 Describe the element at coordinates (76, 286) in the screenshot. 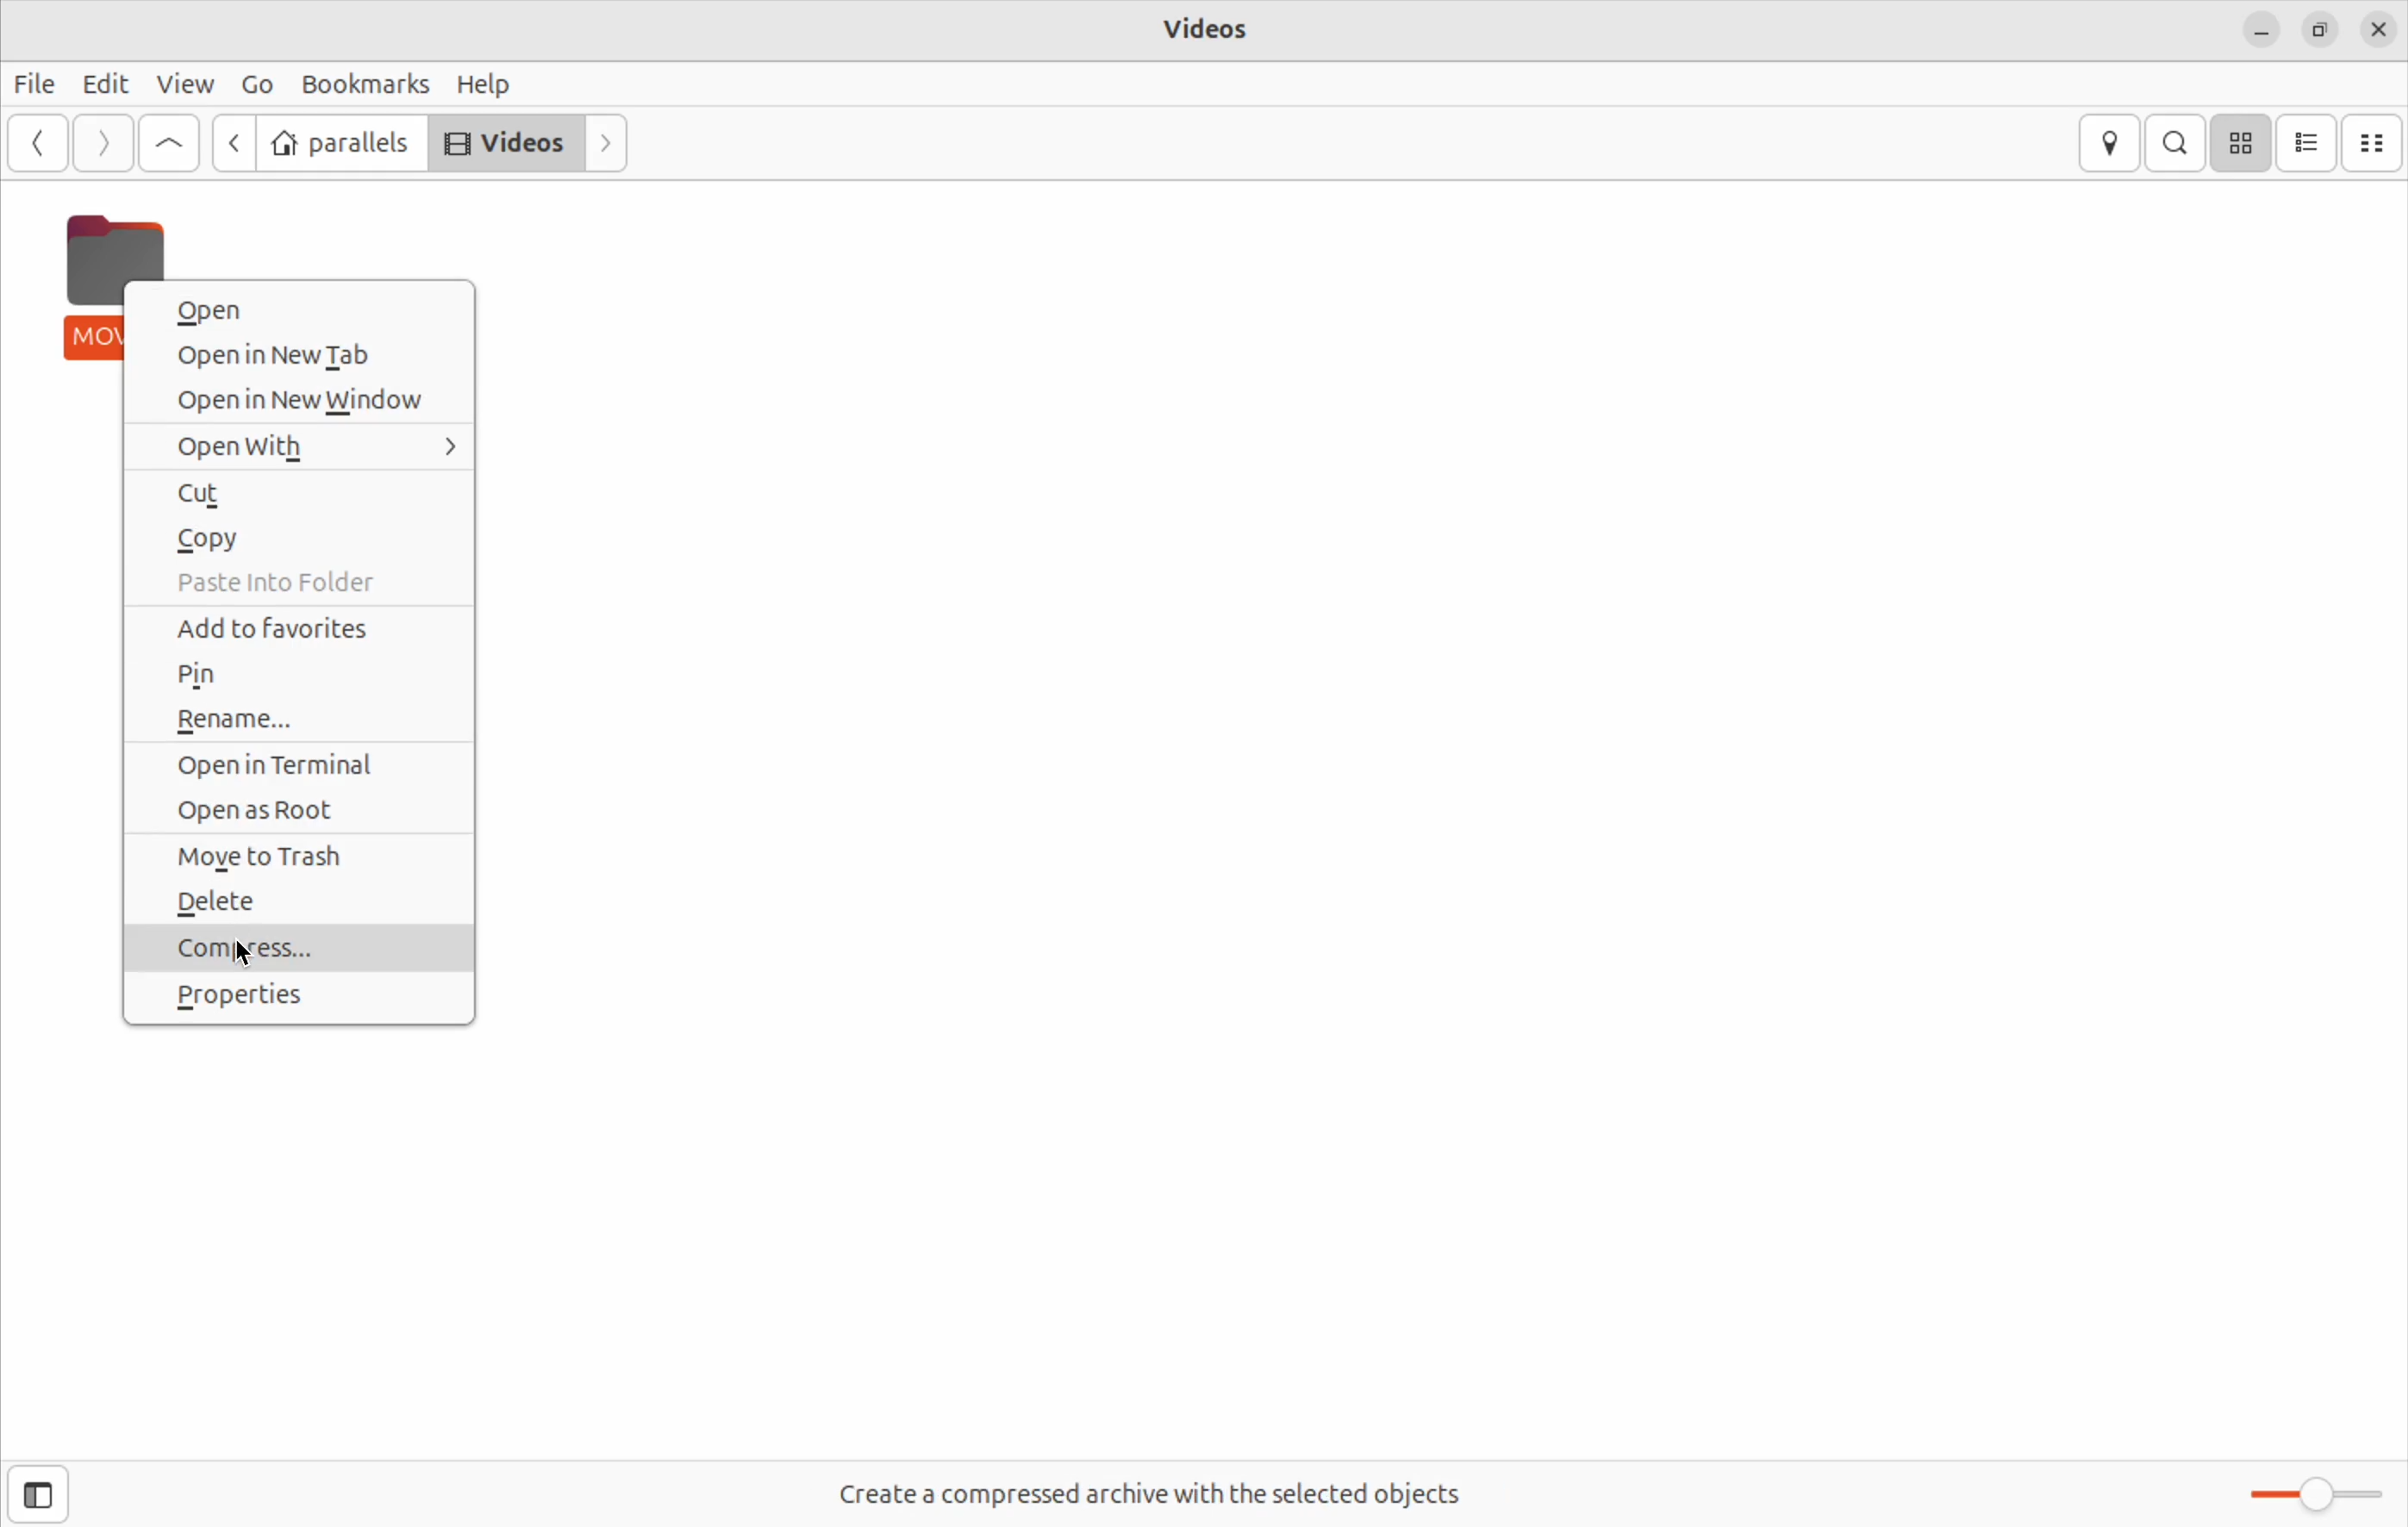

I see `movies` at that location.